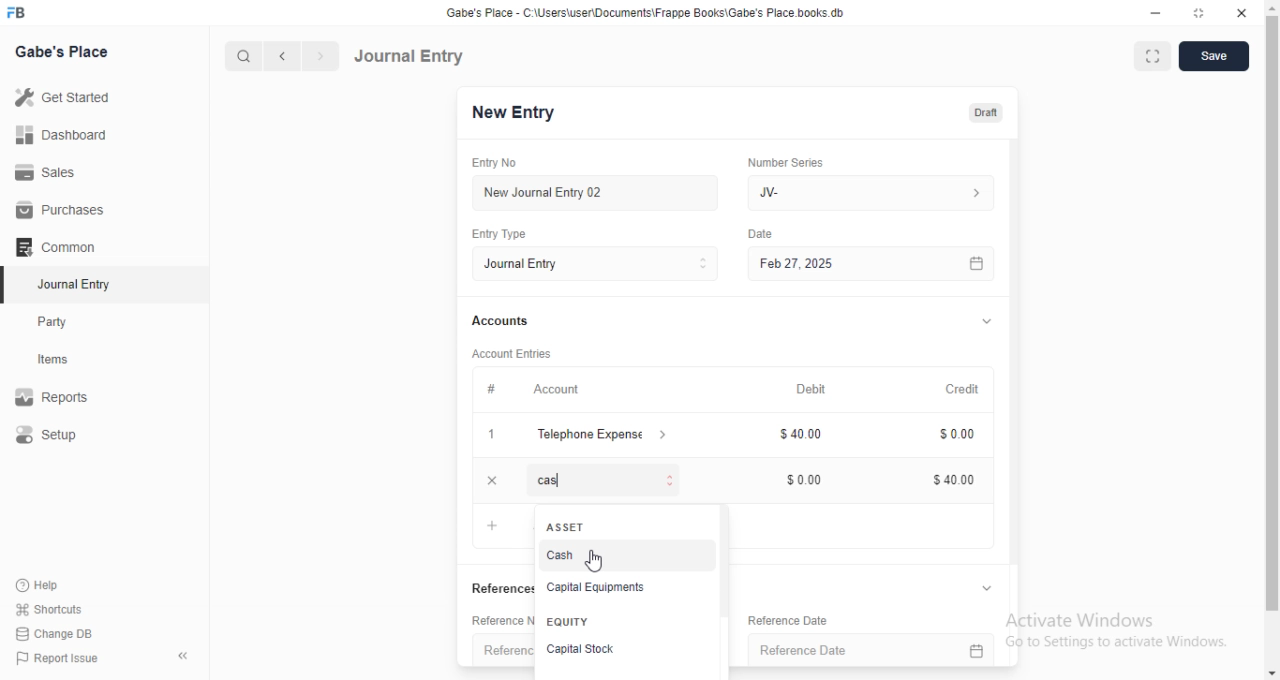 The width and height of the screenshot is (1280, 680). Describe the element at coordinates (571, 622) in the screenshot. I see `EQUITY` at that location.